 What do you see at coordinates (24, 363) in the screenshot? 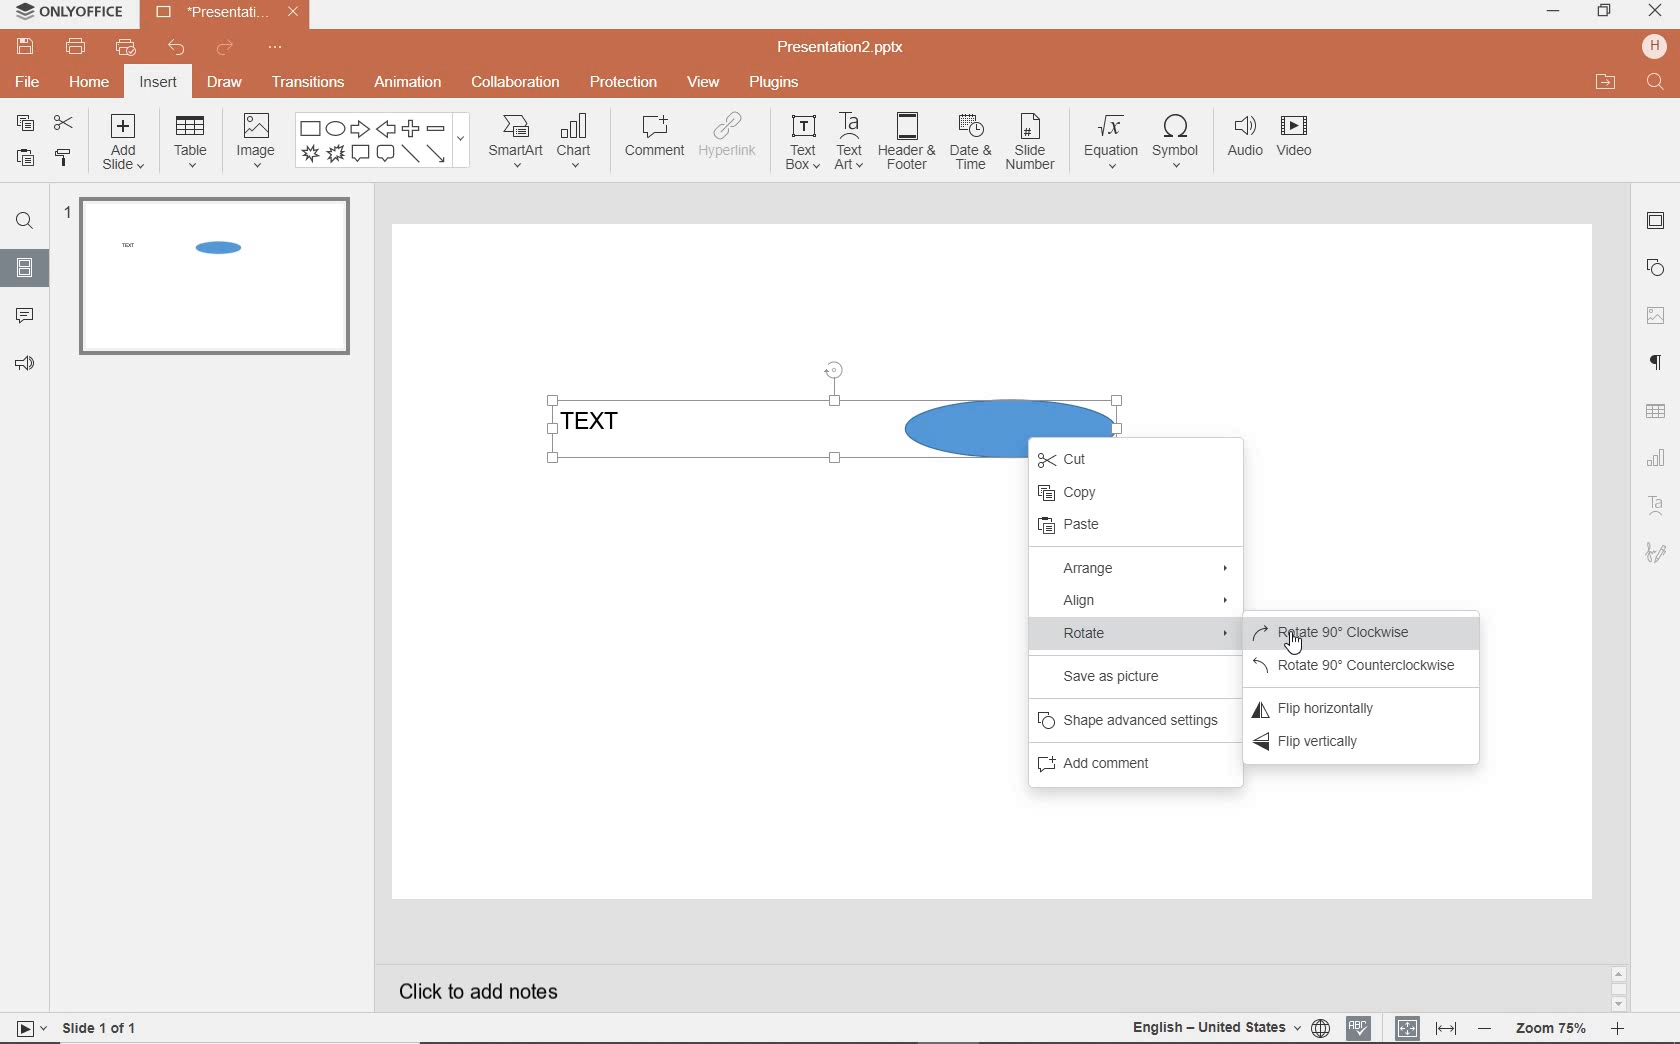
I see `FEEDBACK & SUPPORT` at bounding box center [24, 363].